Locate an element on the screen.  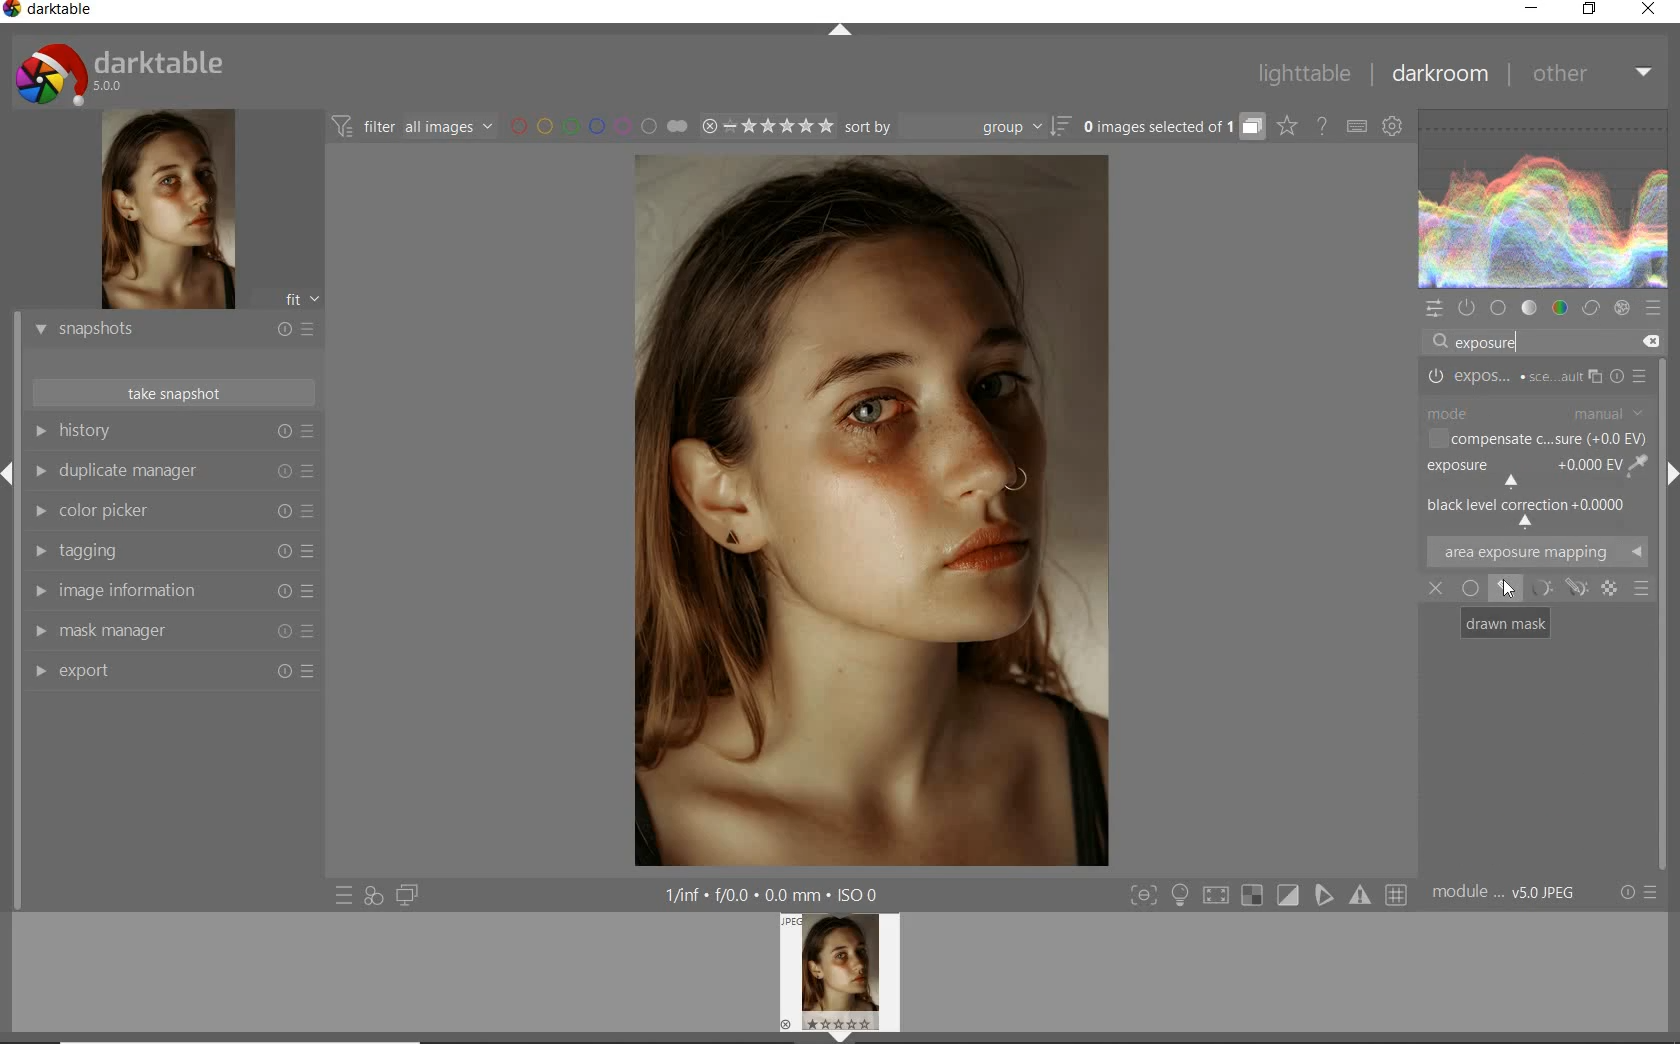
tagging is located at coordinates (172, 549).